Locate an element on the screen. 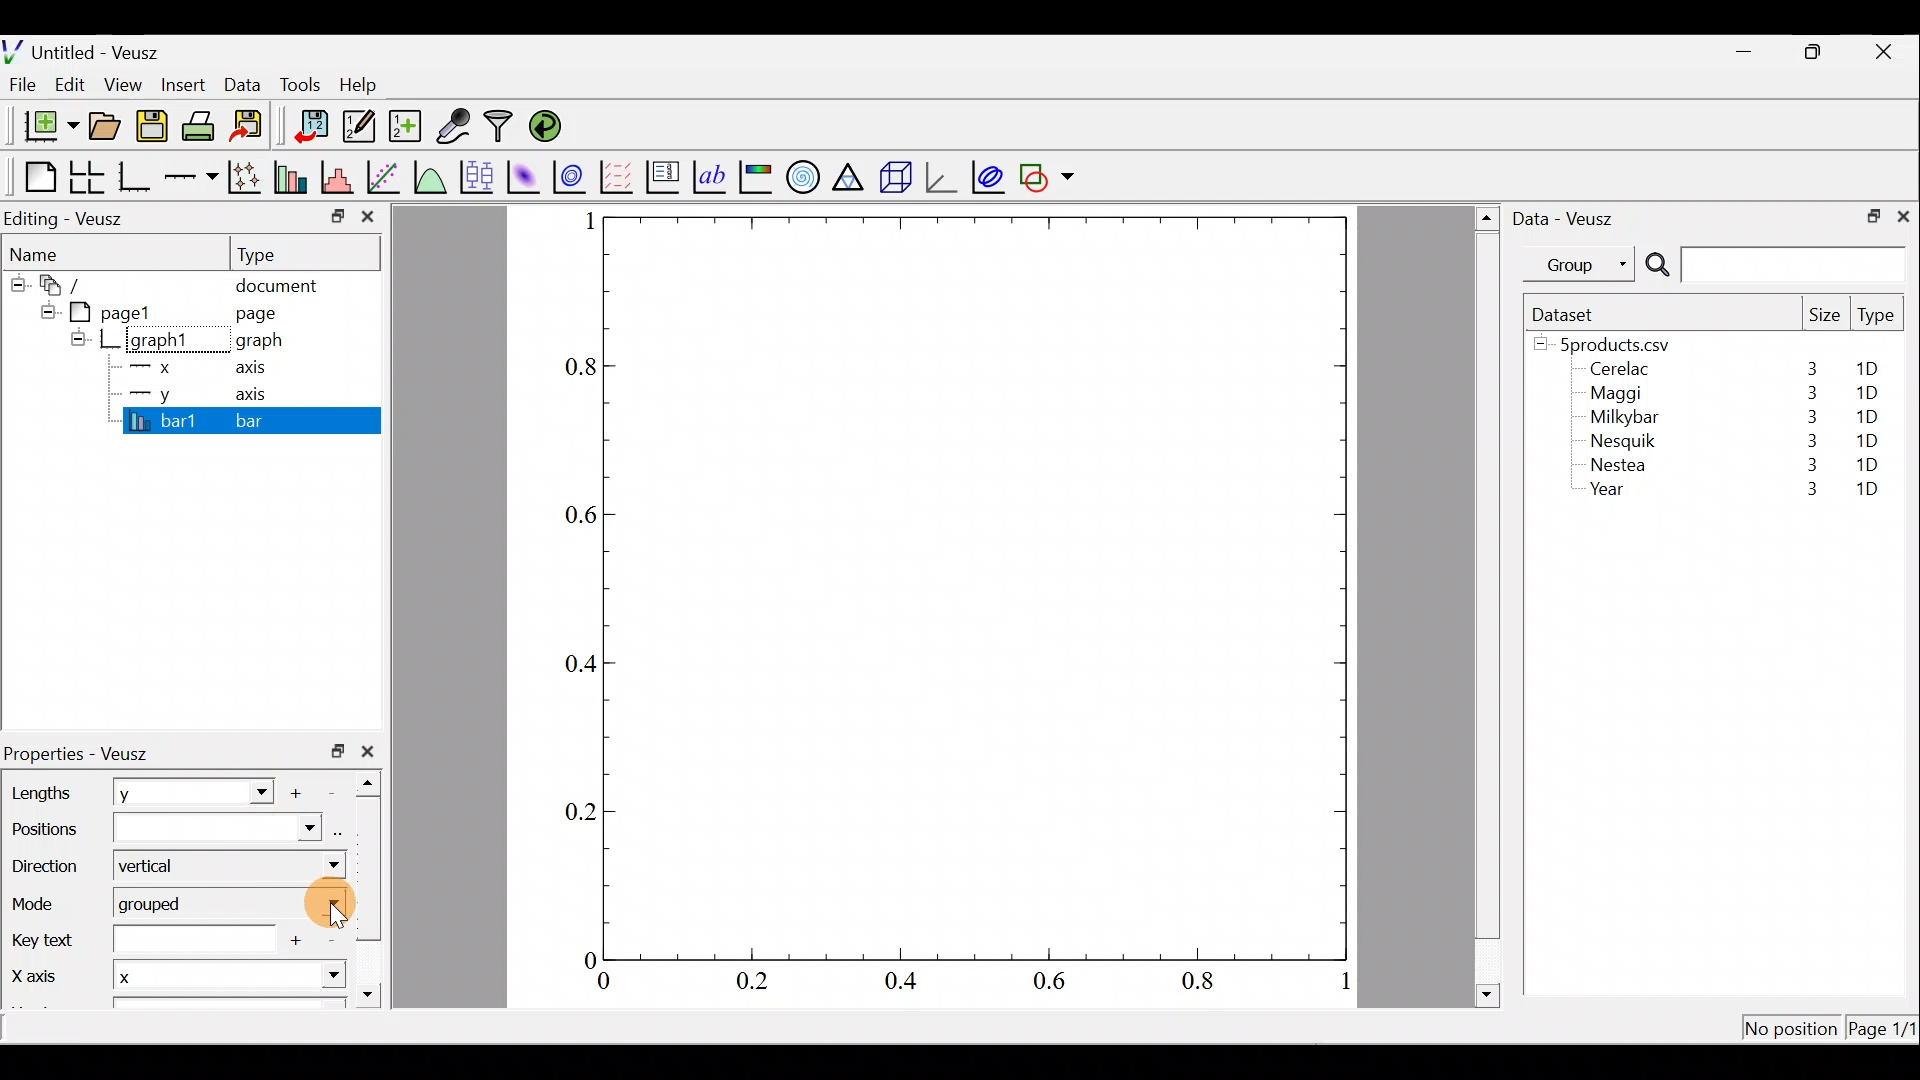 This screenshot has height=1080, width=1920. Editing - Veusz is located at coordinates (68, 218).